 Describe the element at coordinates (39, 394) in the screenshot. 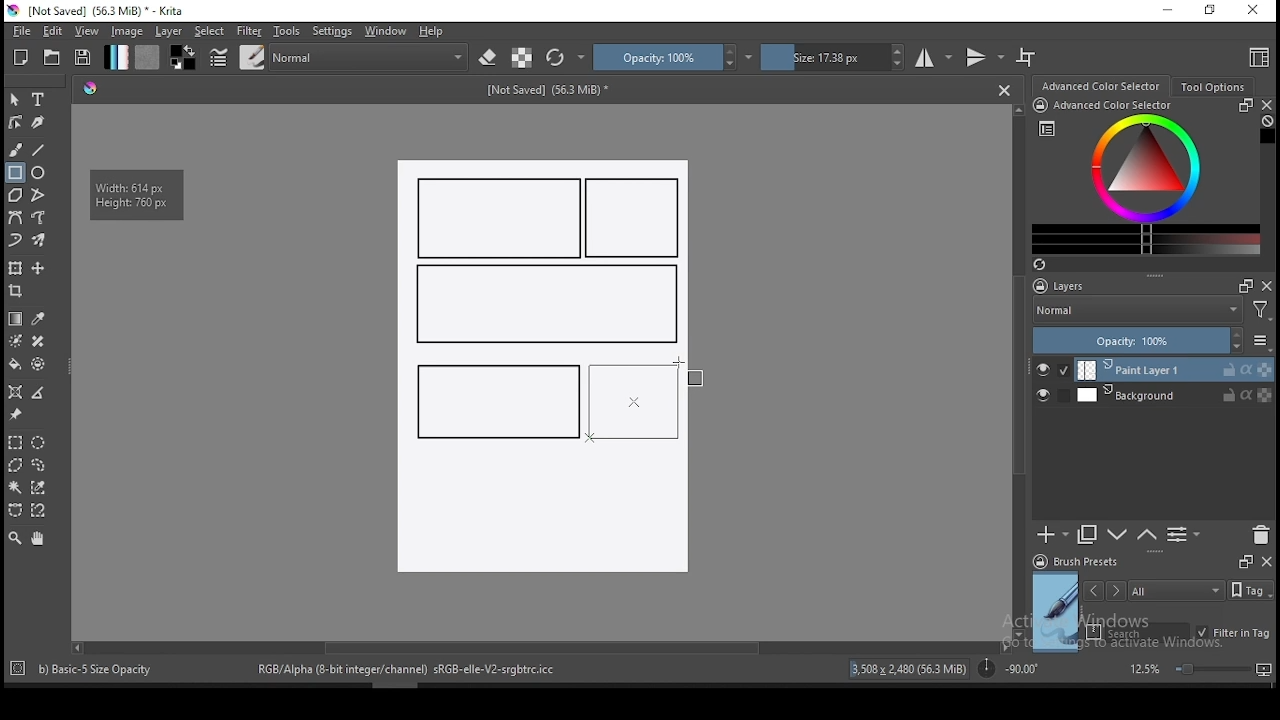

I see `measure distance between two points` at that location.